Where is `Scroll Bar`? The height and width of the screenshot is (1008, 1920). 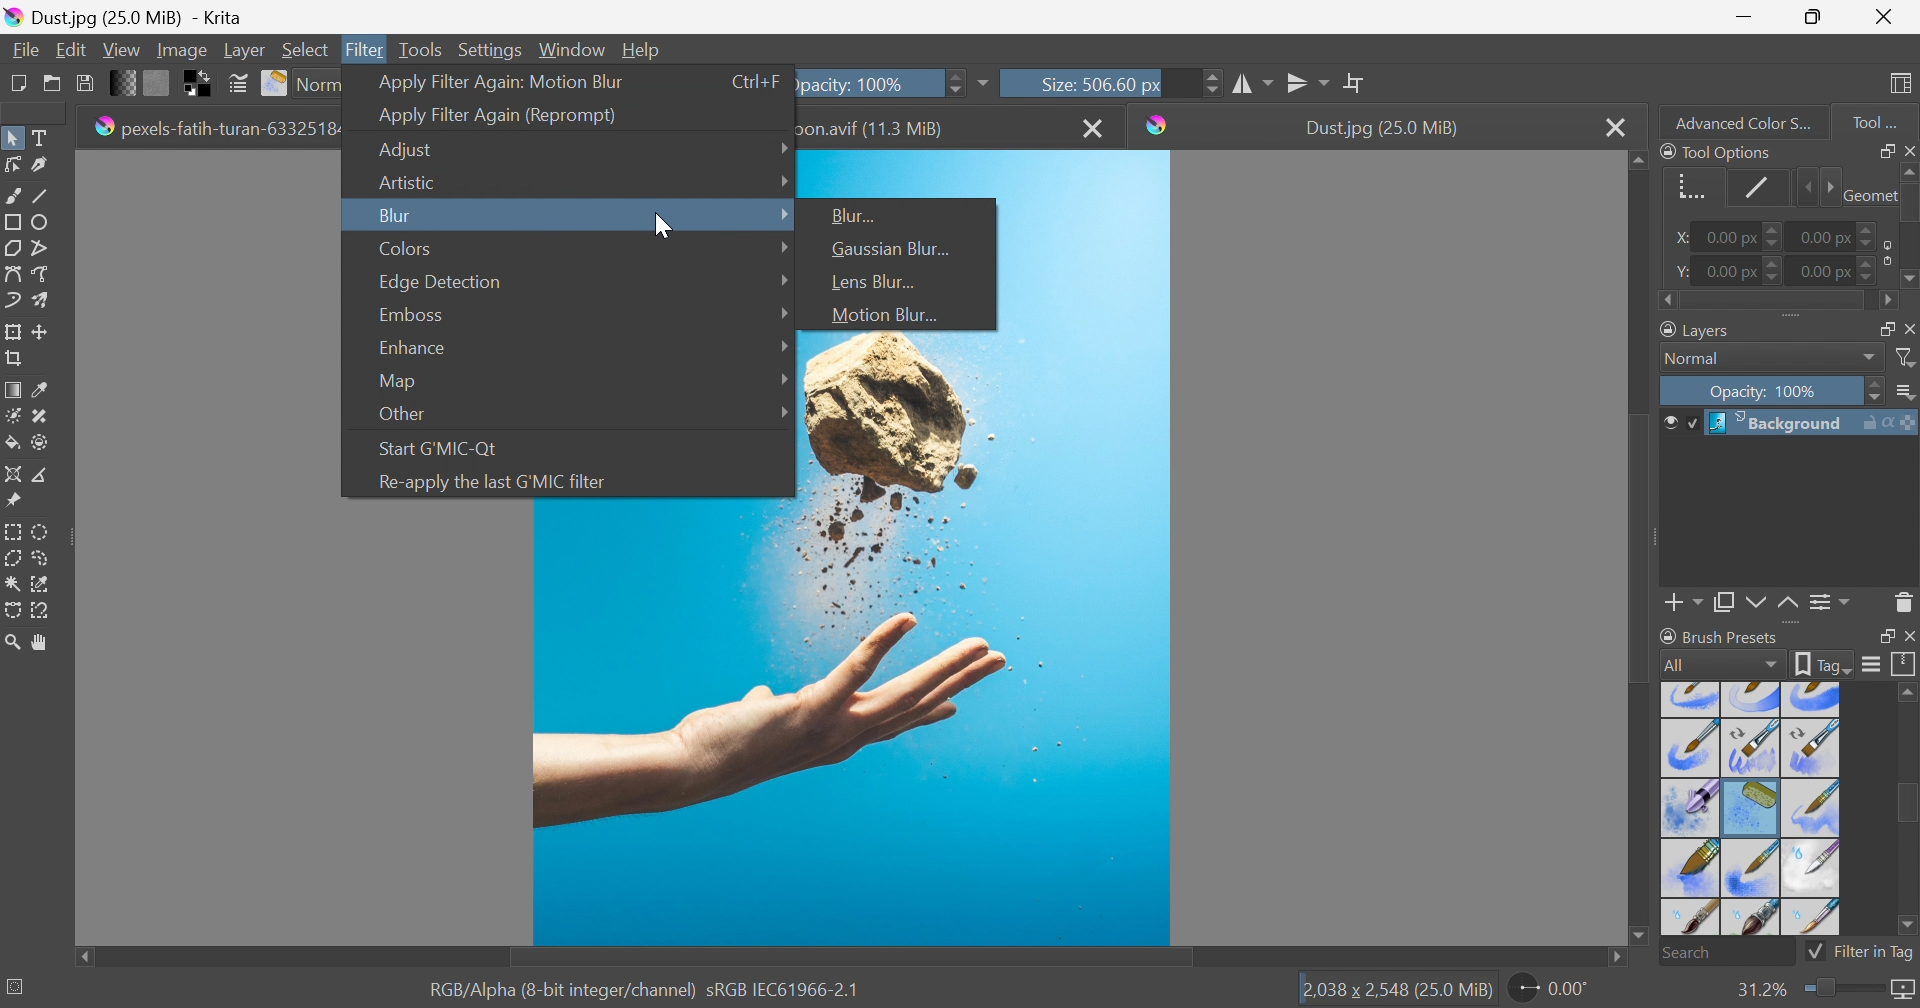
Scroll Bar is located at coordinates (1641, 544).